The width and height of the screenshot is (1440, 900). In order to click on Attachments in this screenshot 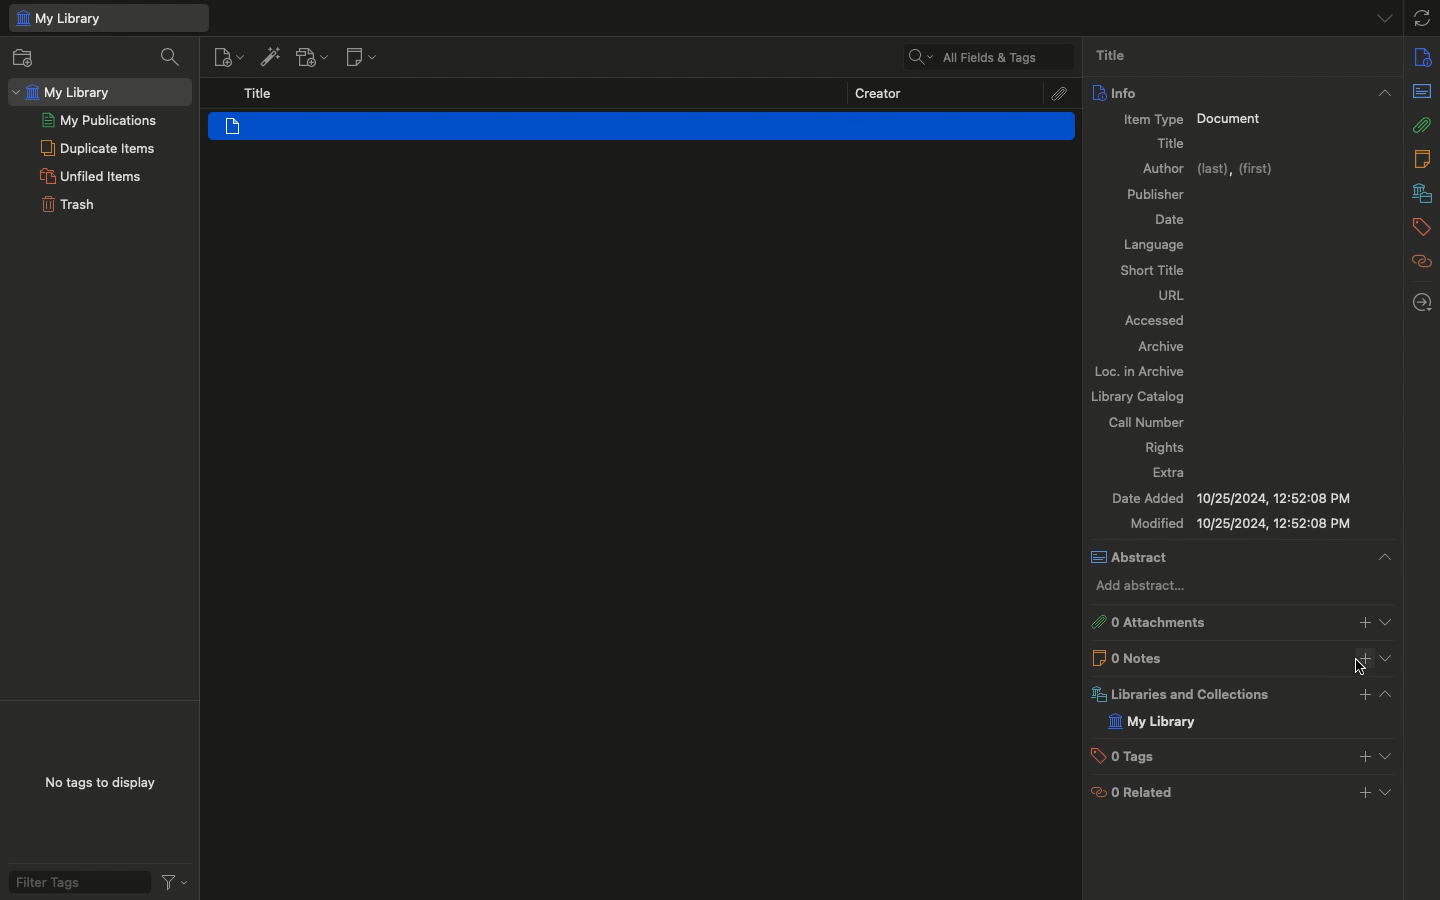, I will do `click(1152, 622)`.